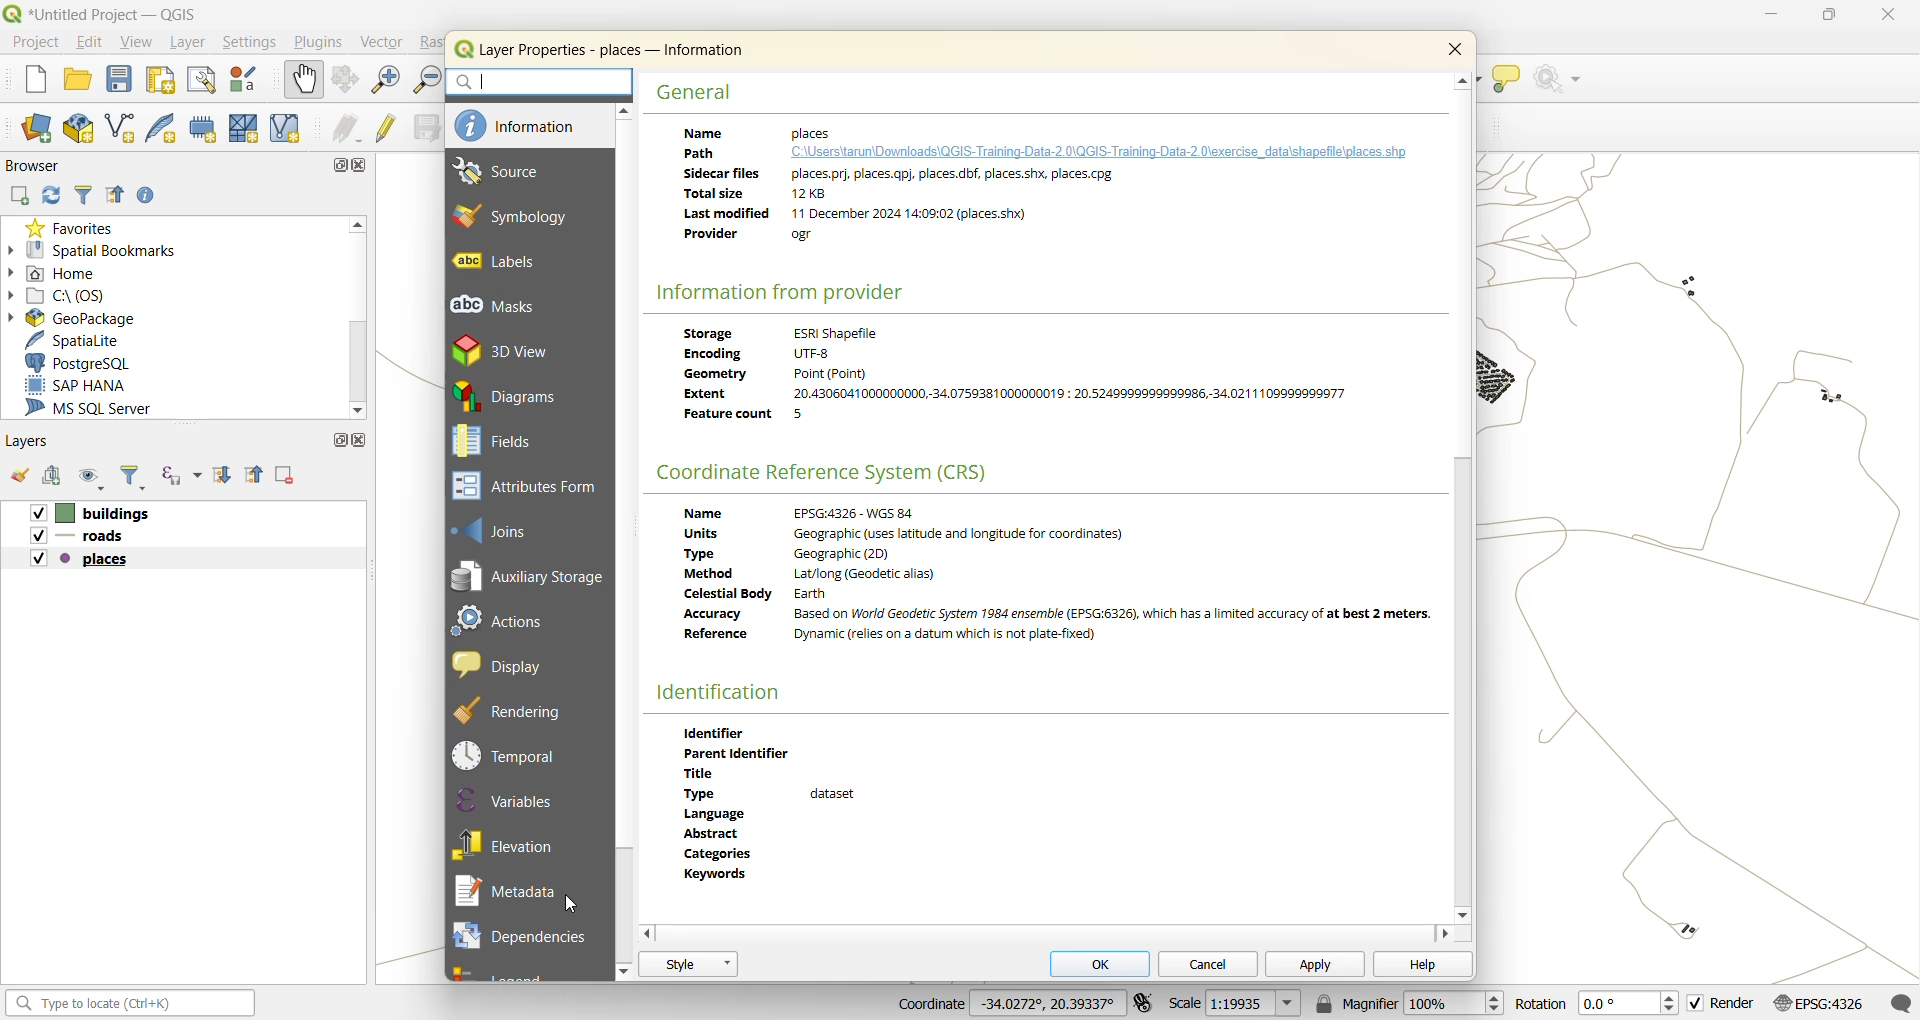 The width and height of the screenshot is (1920, 1020). Describe the element at coordinates (361, 166) in the screenshot. I see `close` at that location.